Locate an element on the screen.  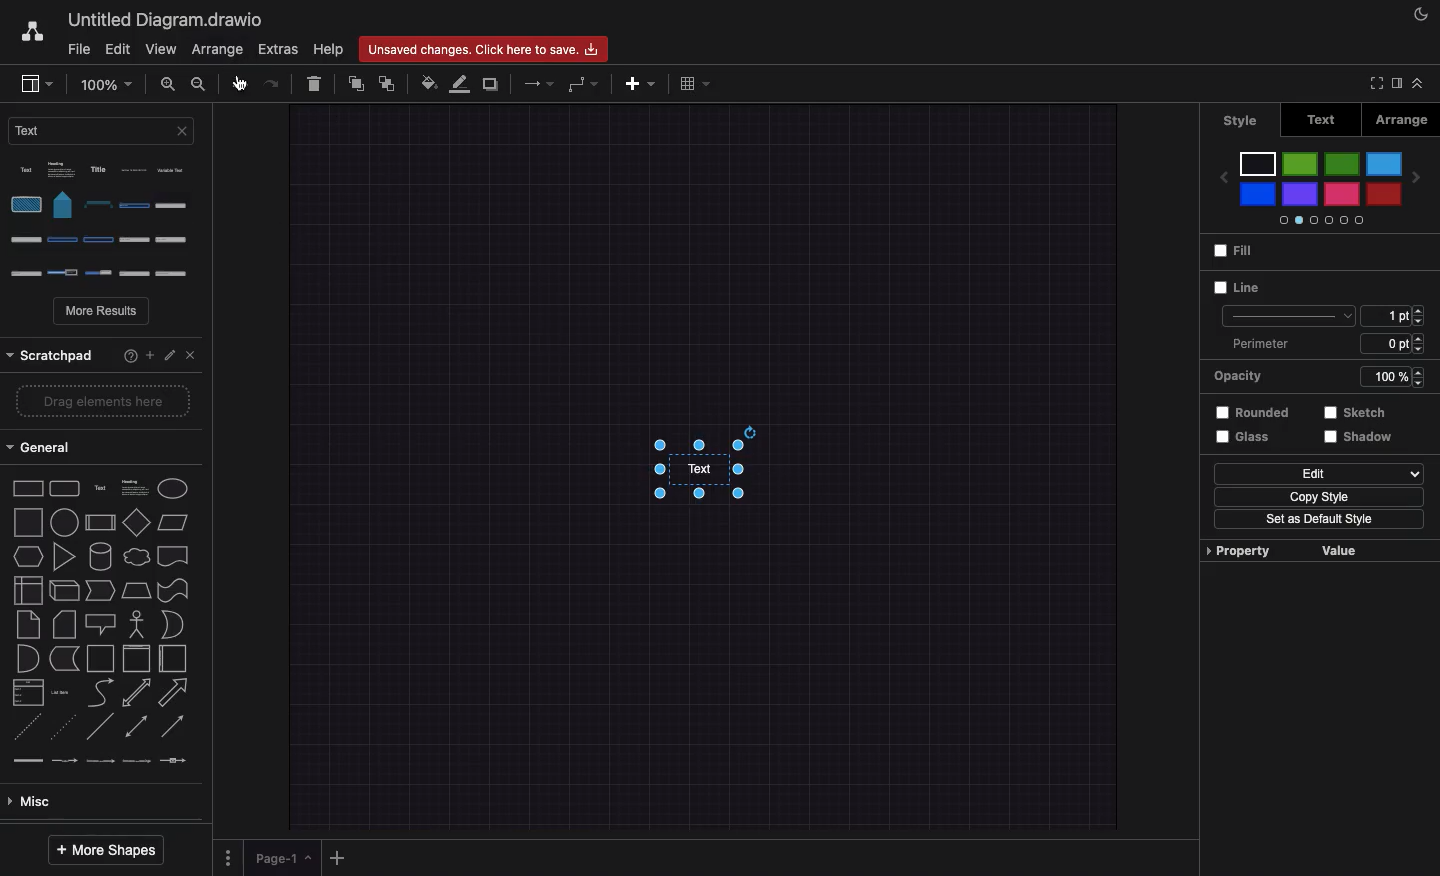
Value is located at coordinates (1335, 551).